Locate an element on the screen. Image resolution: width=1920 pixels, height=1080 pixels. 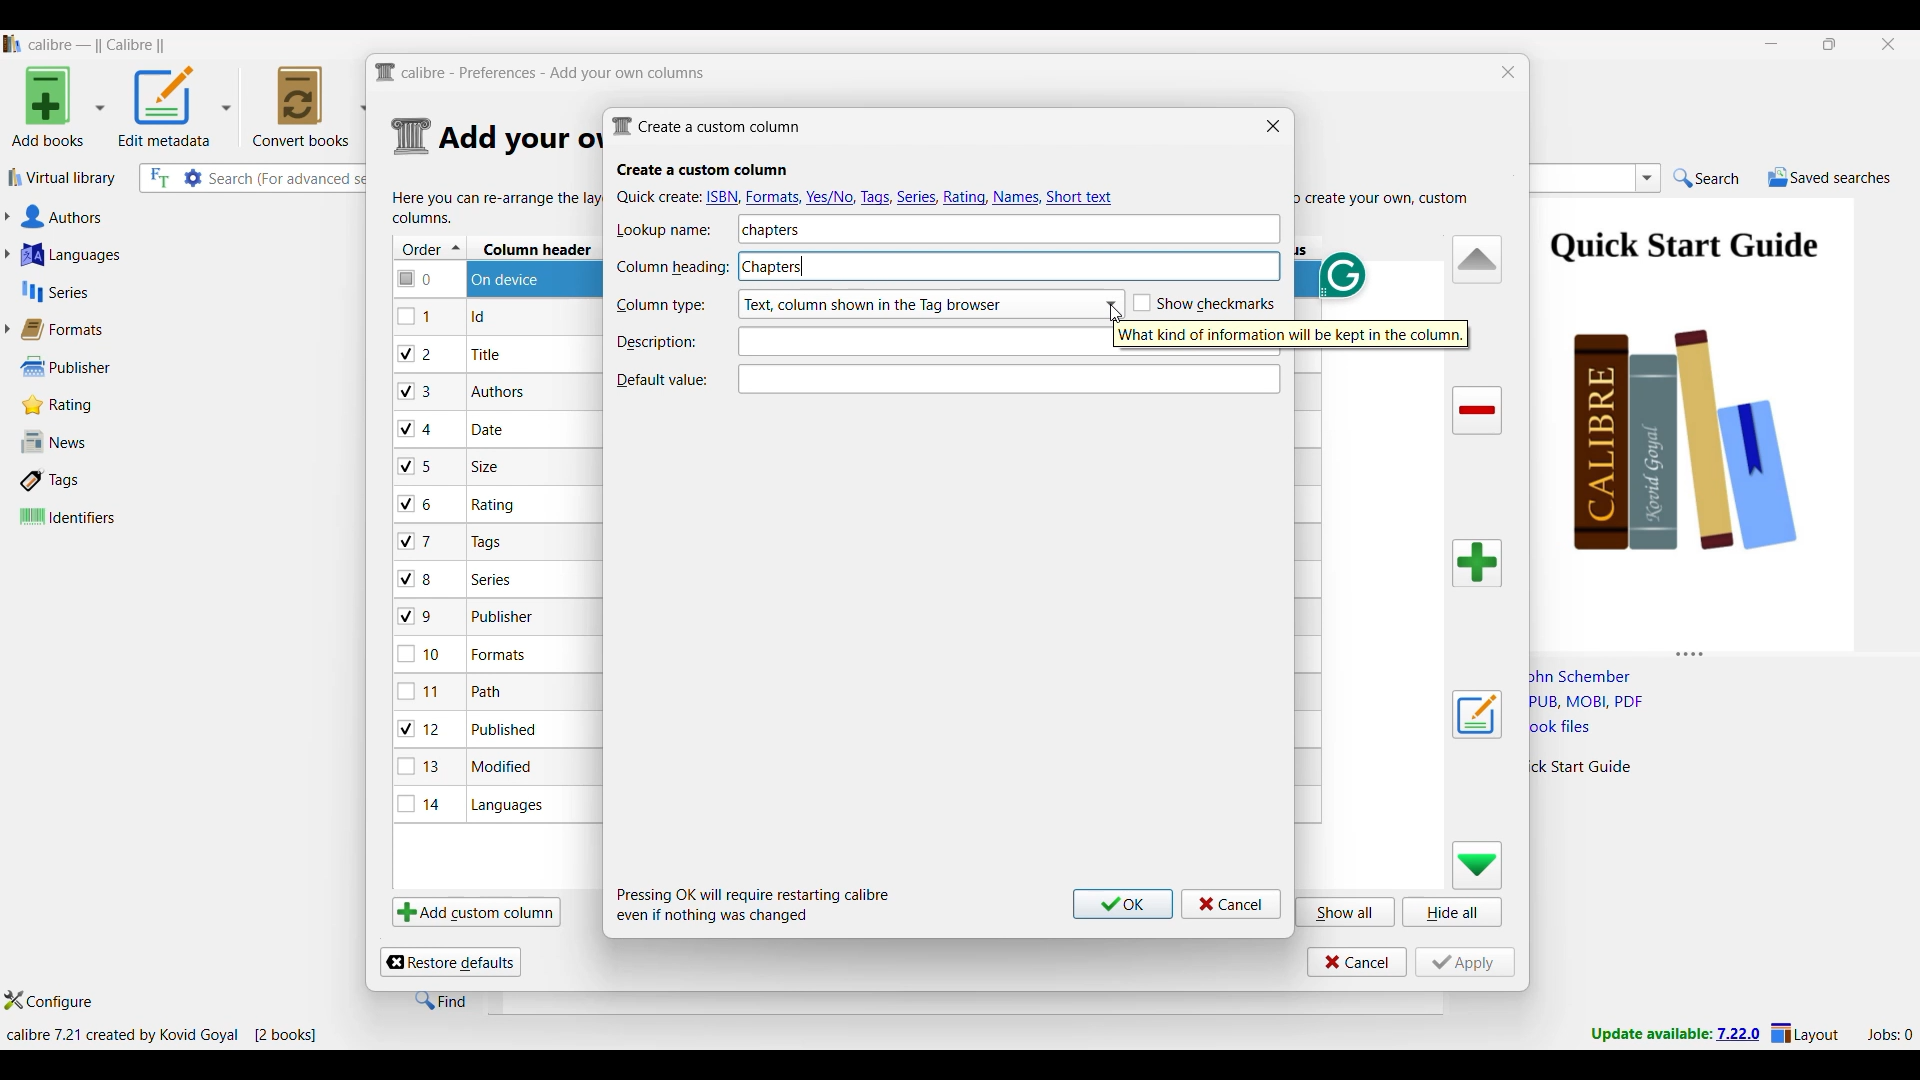
checkbox - 11 is located at coordinates (422, 691).